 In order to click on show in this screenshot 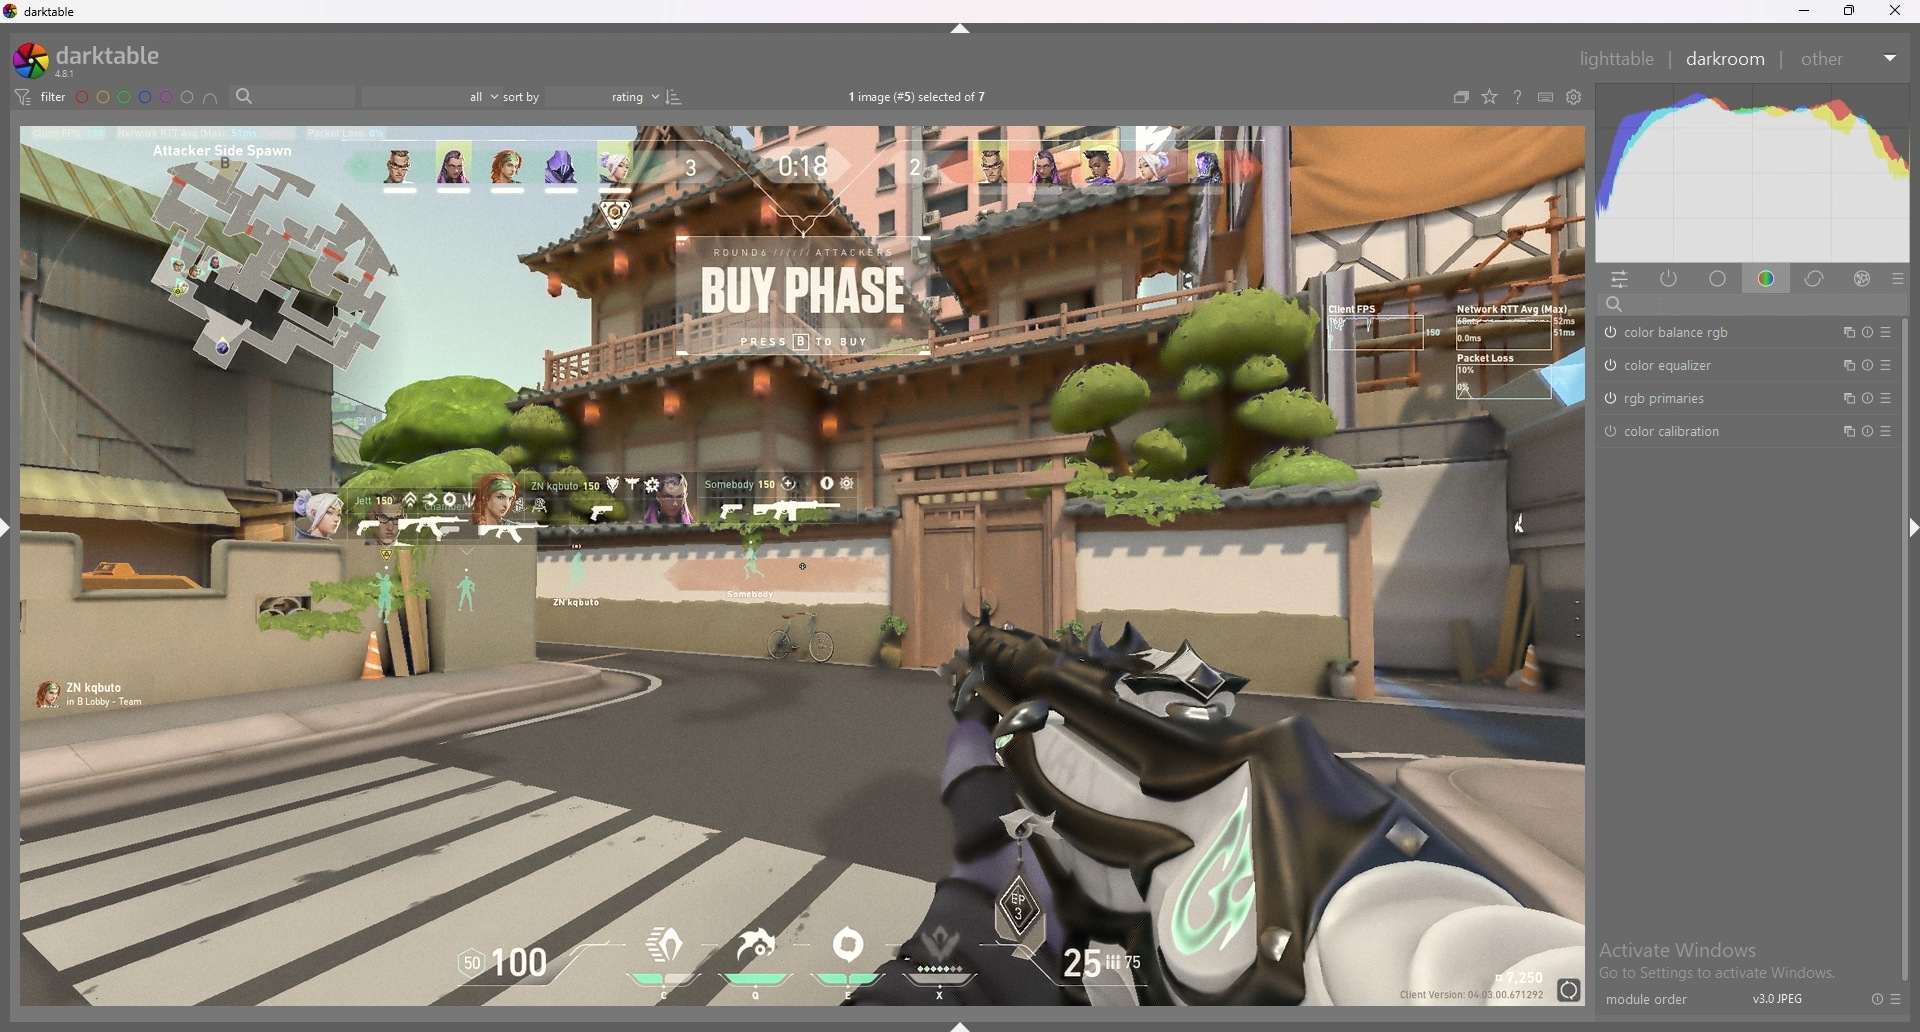, I will do `click(968, 1021)`.